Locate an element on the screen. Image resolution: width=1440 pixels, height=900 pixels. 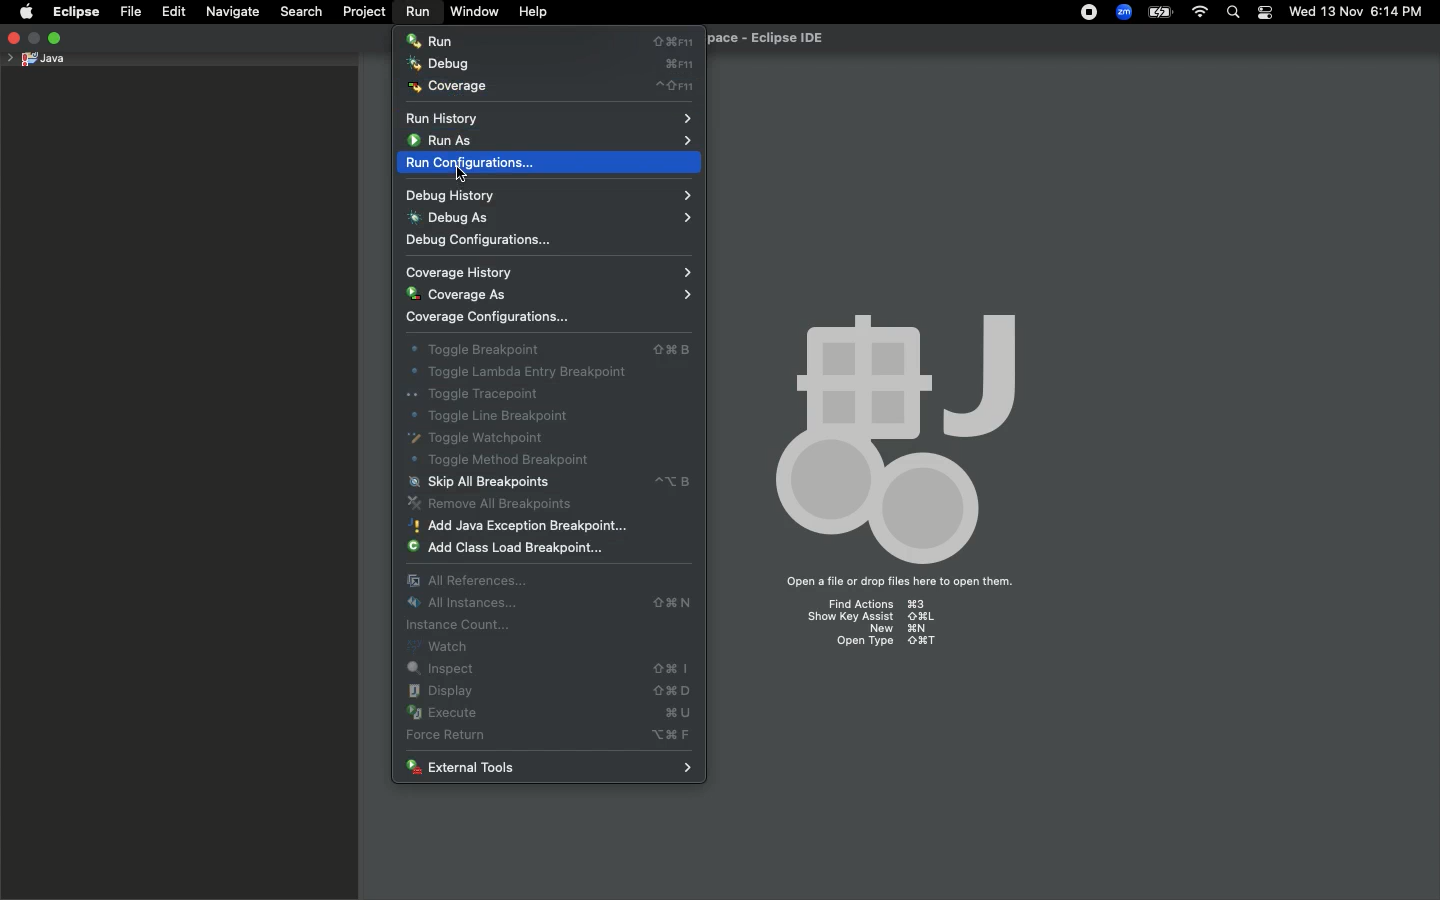
new ⌘N is located at coordinates (901, 629).